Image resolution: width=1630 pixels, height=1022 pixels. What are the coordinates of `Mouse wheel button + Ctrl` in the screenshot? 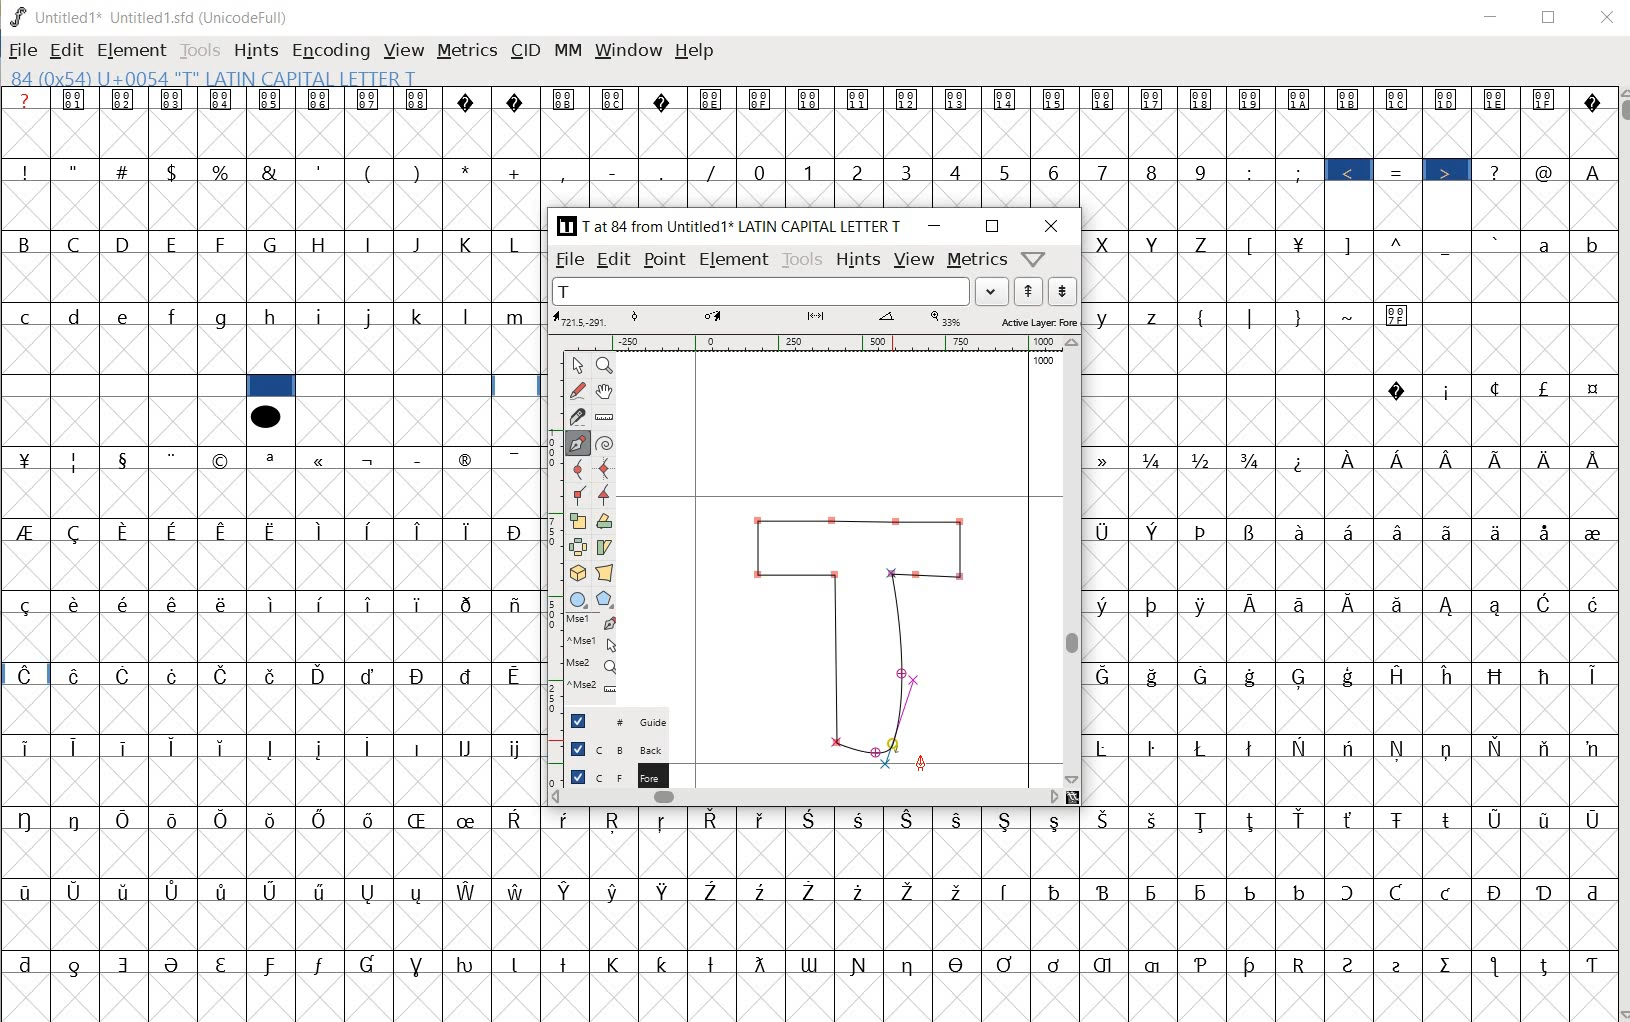 It's located at (592, 686).